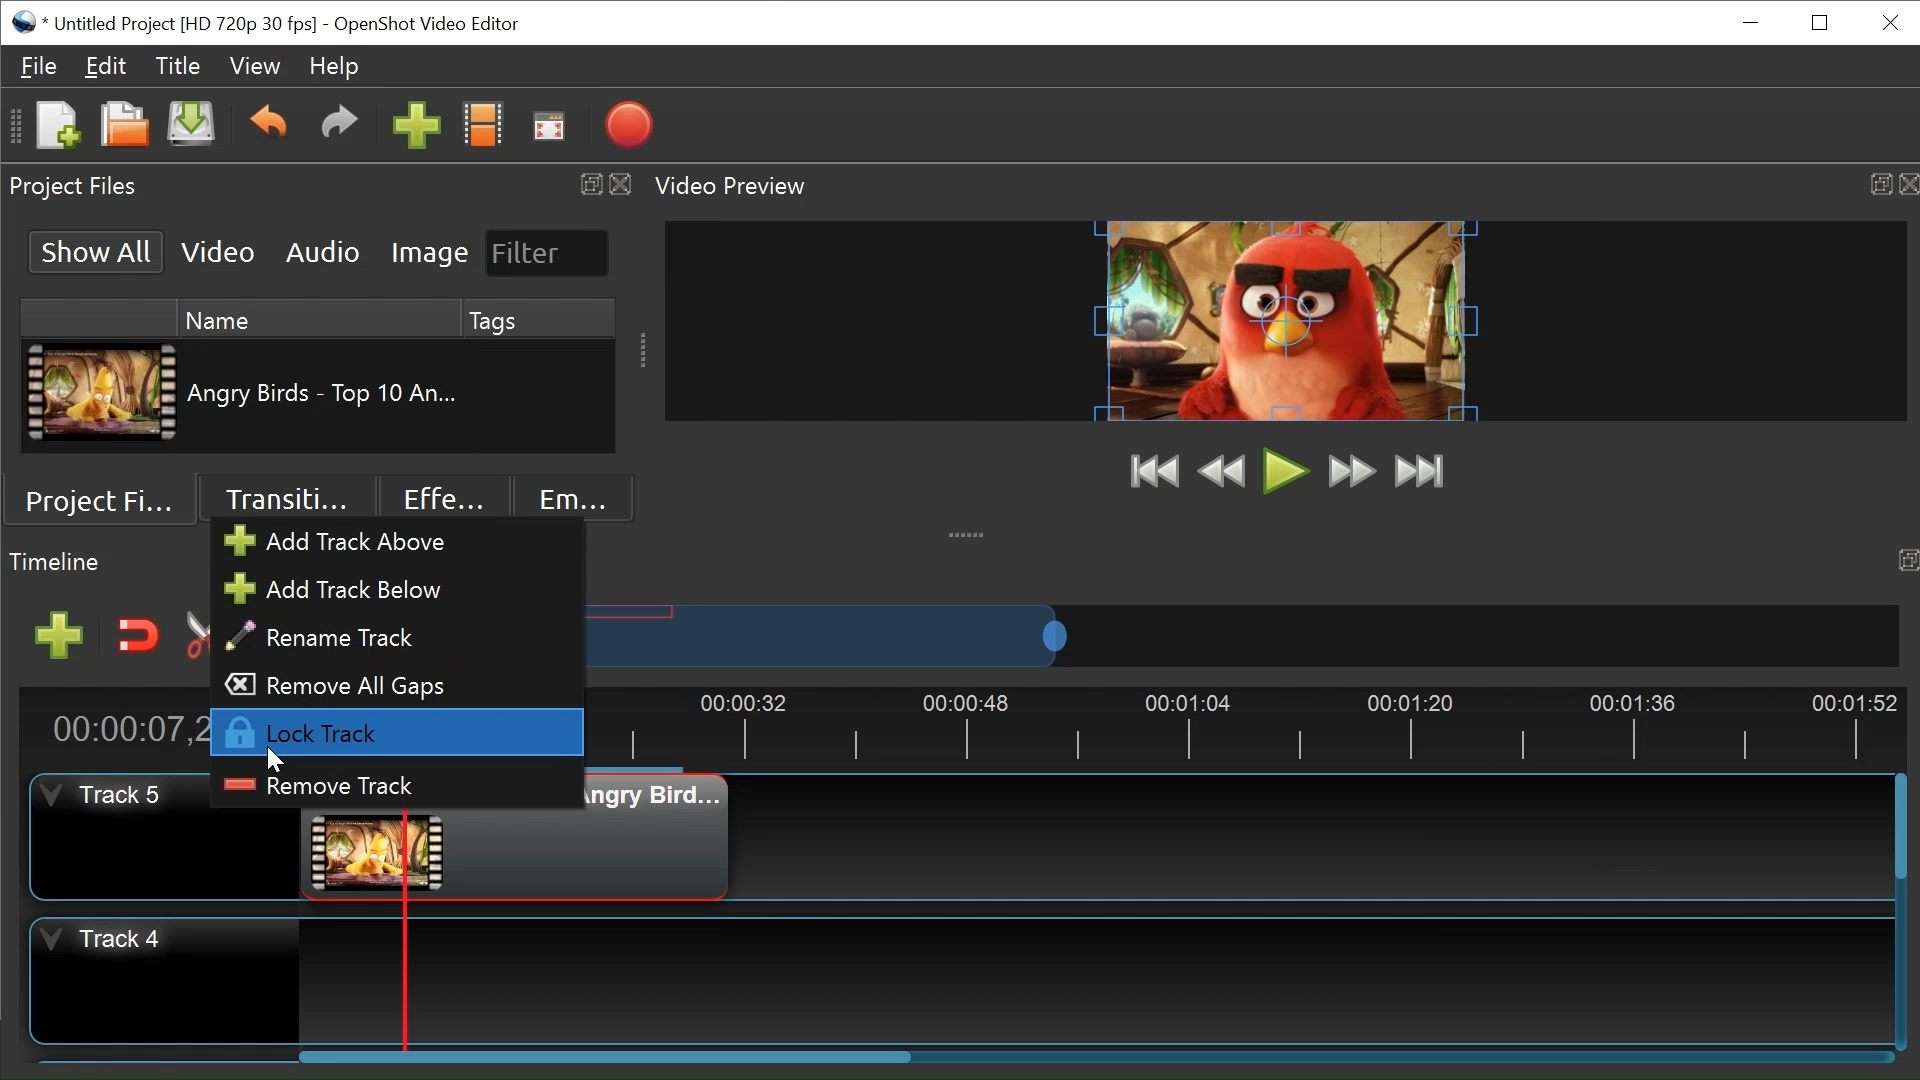 The image size is (1920, 1080). What do you see at coordinates (105, 65) in the screenshot?
I see `Edit` at bounding box center [105, 65].